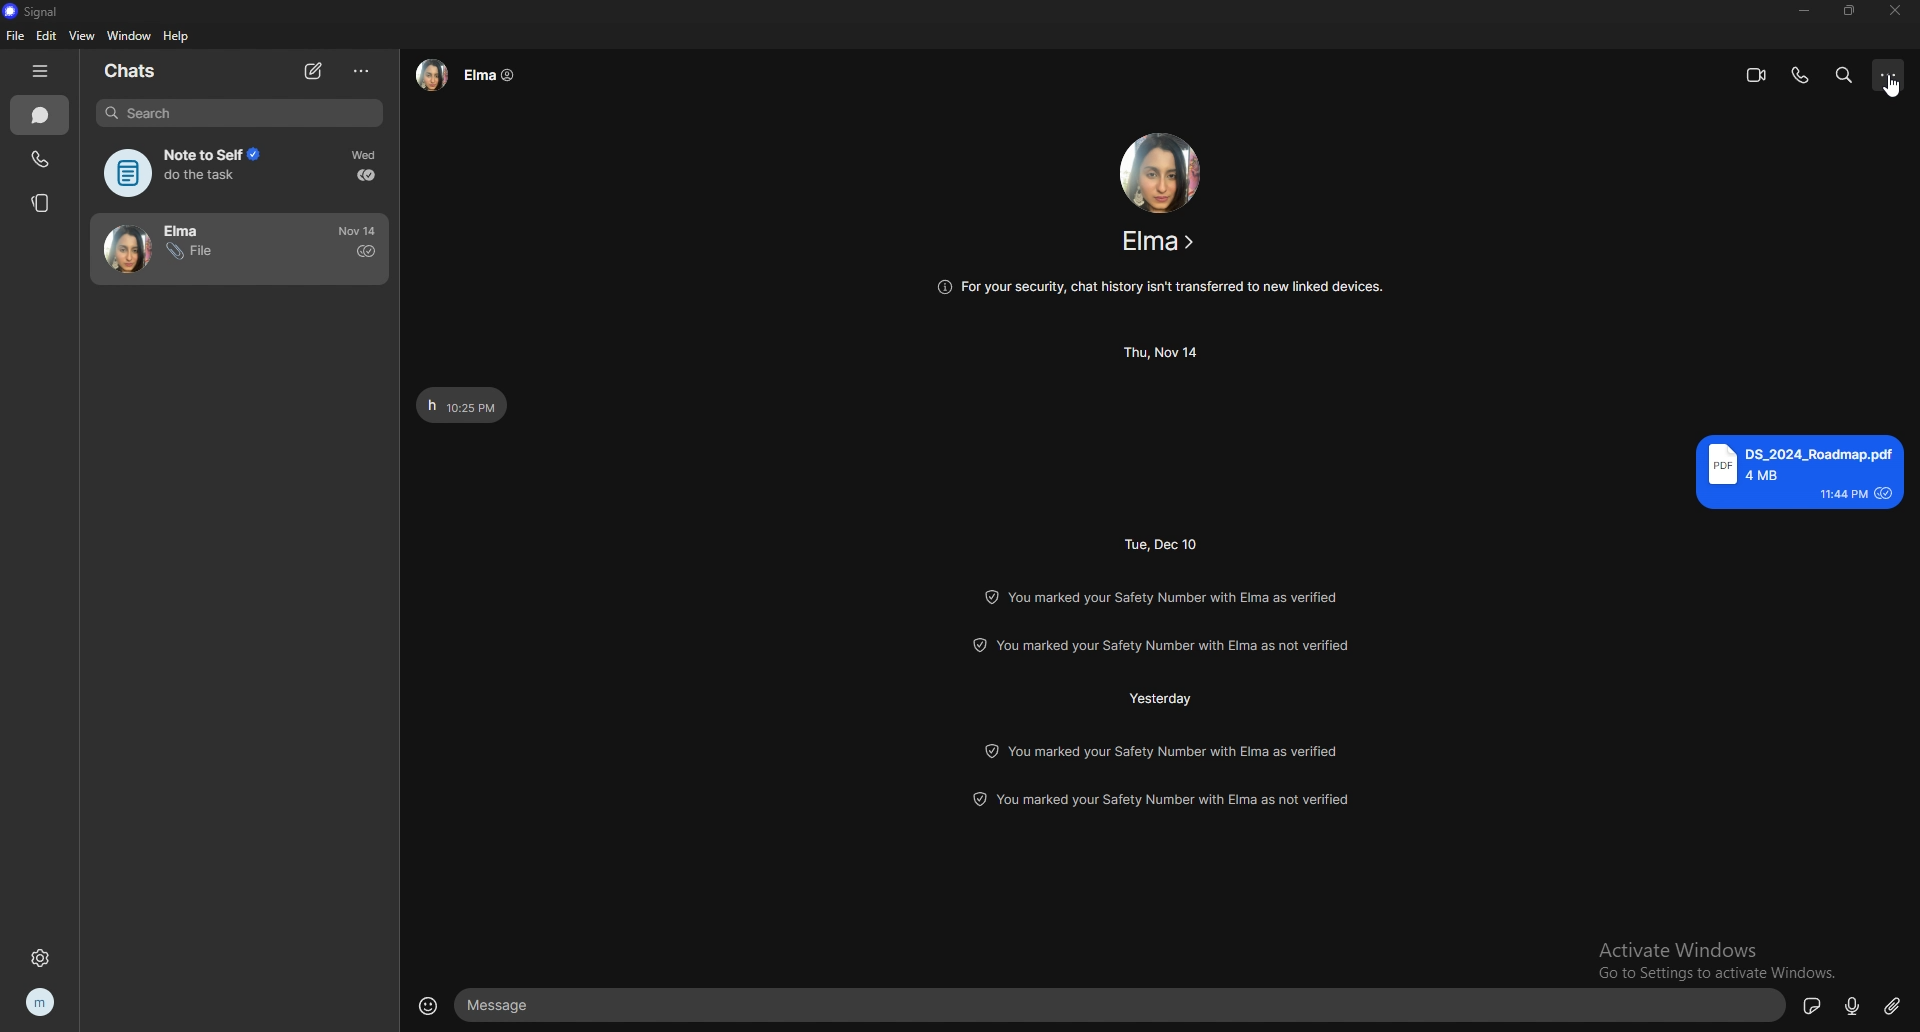 This screenshot has height=1032, width=1920. What do you see at coordinates (1842, 75) in the screenshot?
I see `search messages` at bounding box center [1842, 75].